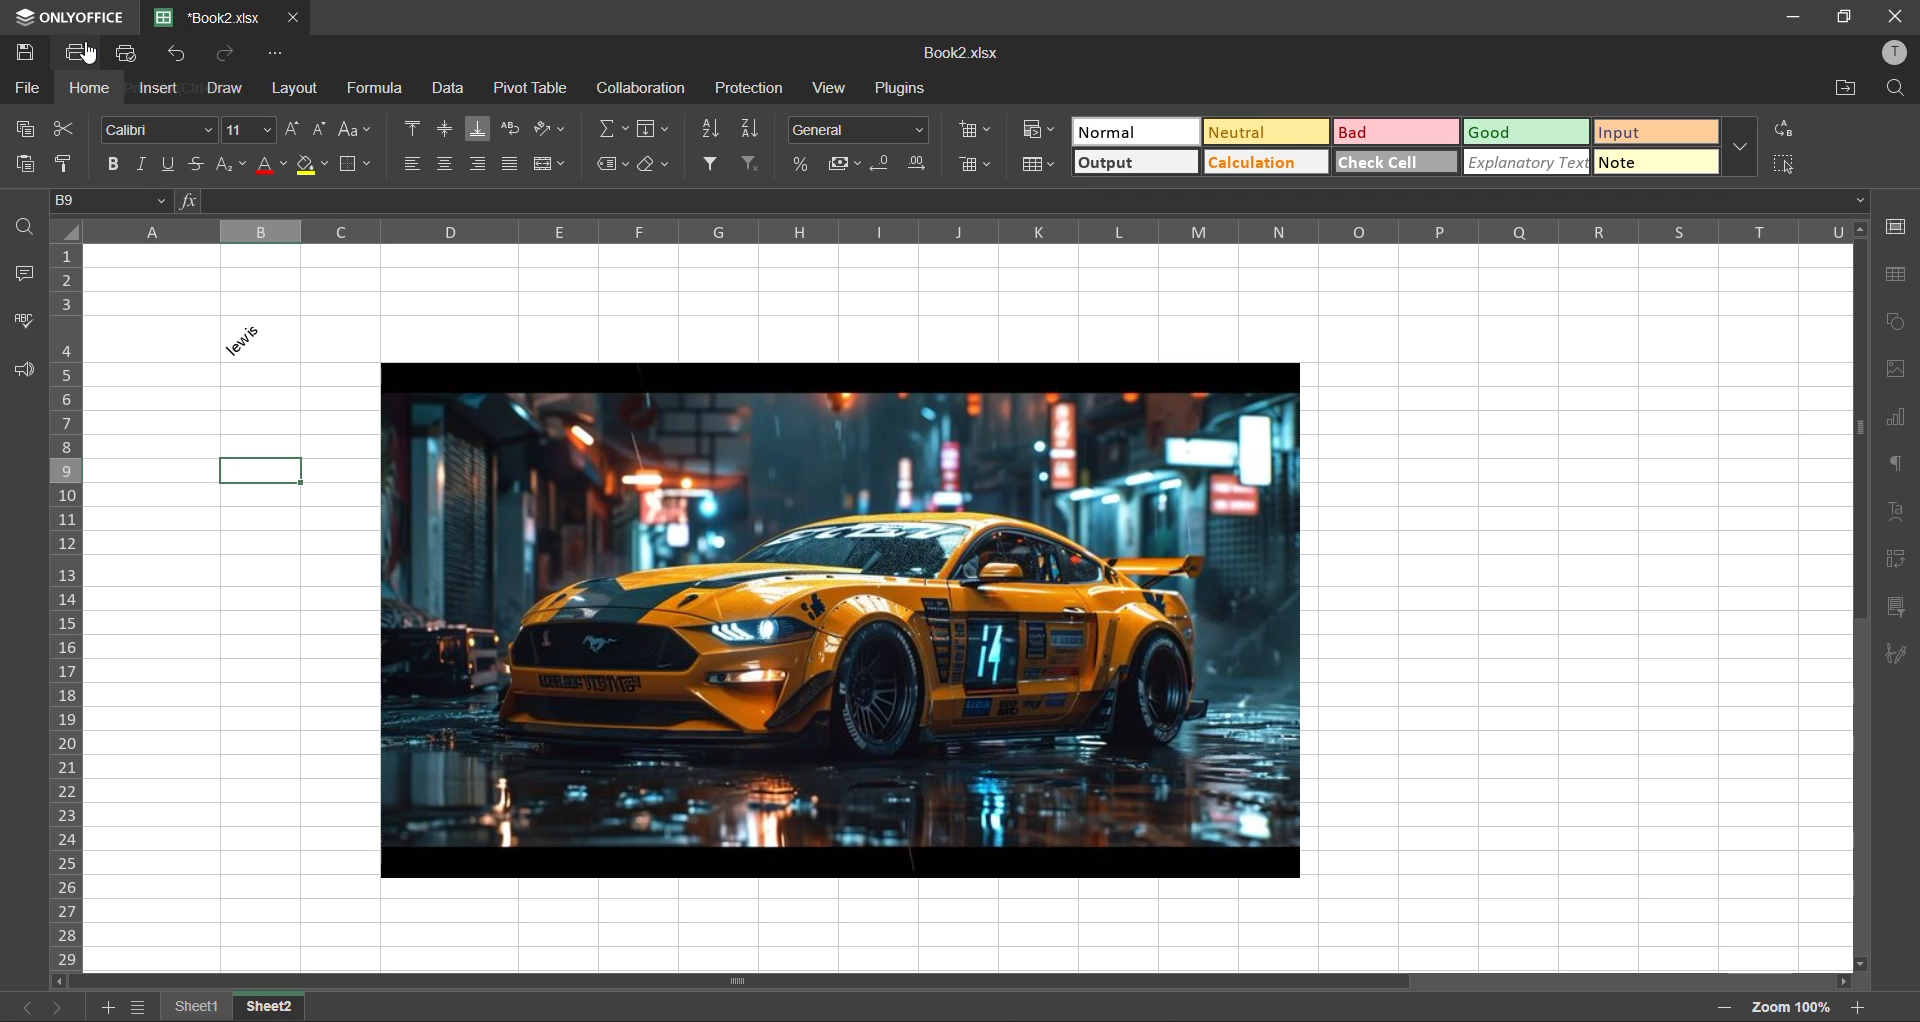 Image resolution: width=1920 pixels, height=1022 pixels. Describe the element at coordinates (1739, 147) in the screenshot. I see `more options` at that location.